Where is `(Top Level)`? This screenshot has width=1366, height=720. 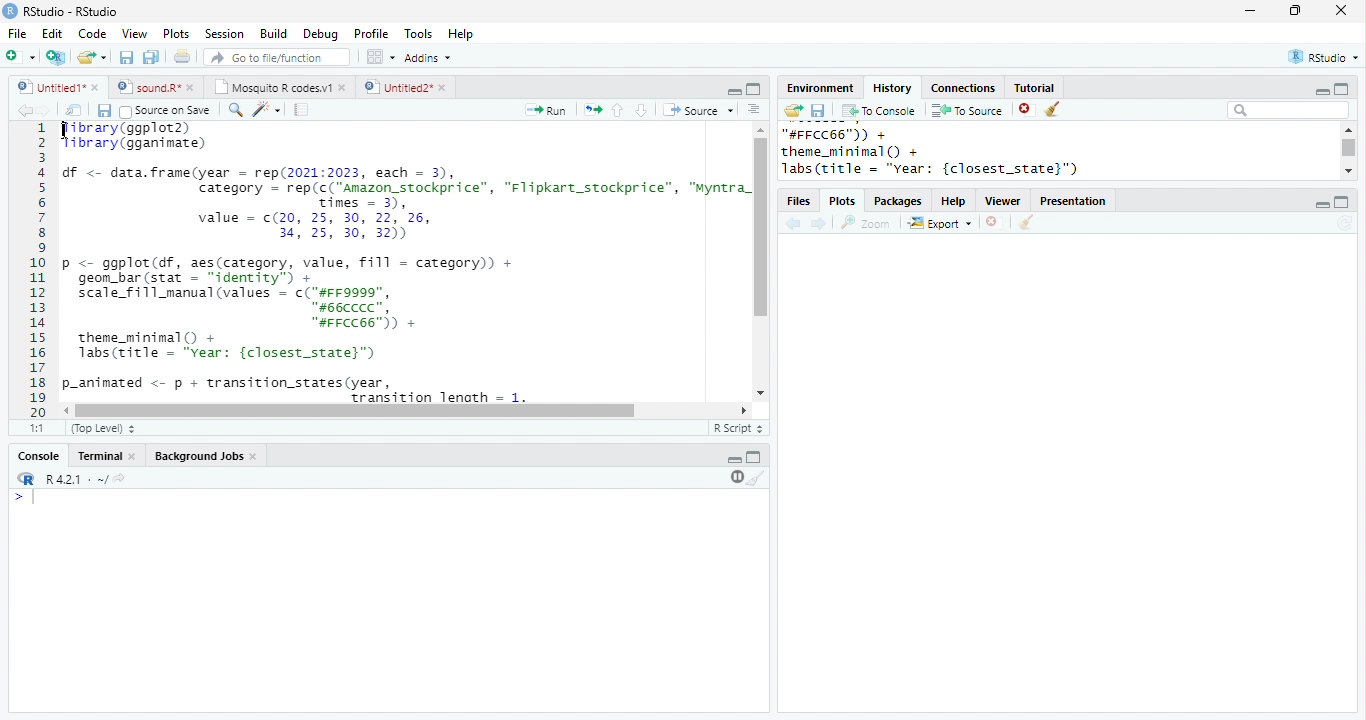 (Top Level) is located at coordinates (103, 428).